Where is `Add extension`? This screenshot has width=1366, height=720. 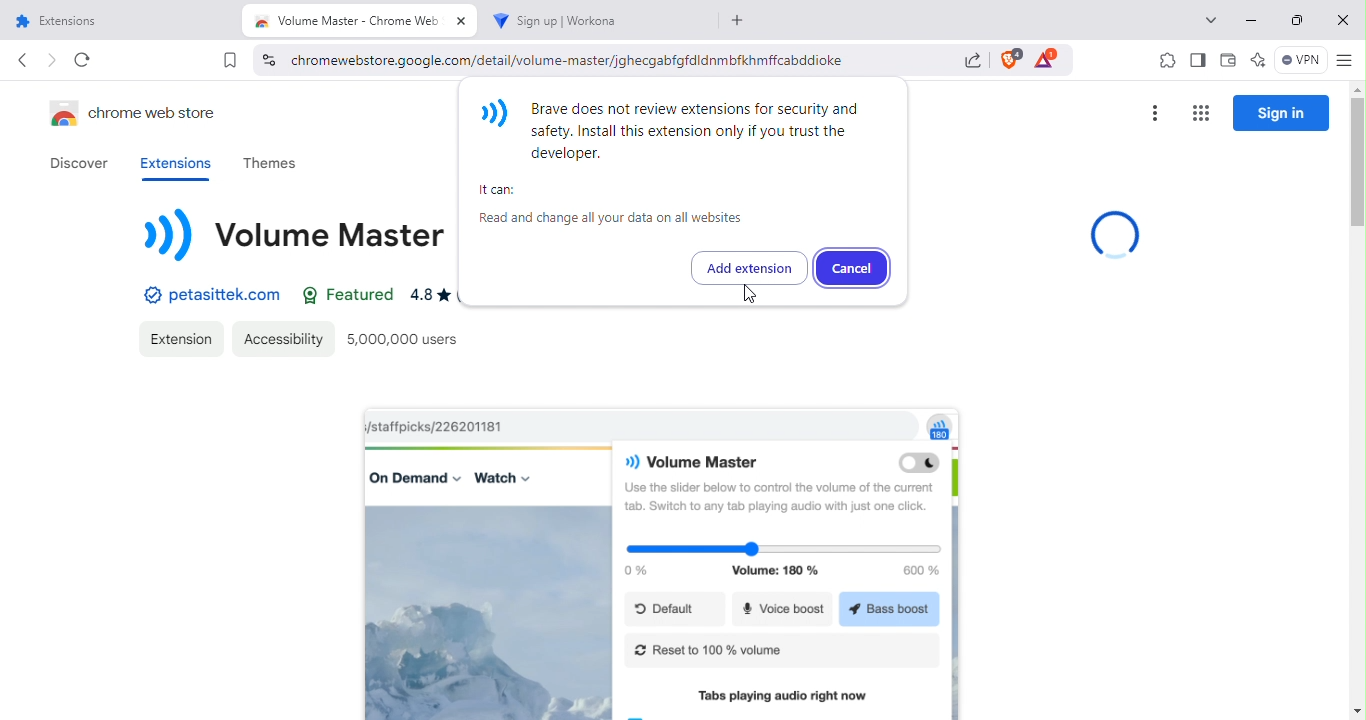
Add extension is located at coordinates (749, 267).